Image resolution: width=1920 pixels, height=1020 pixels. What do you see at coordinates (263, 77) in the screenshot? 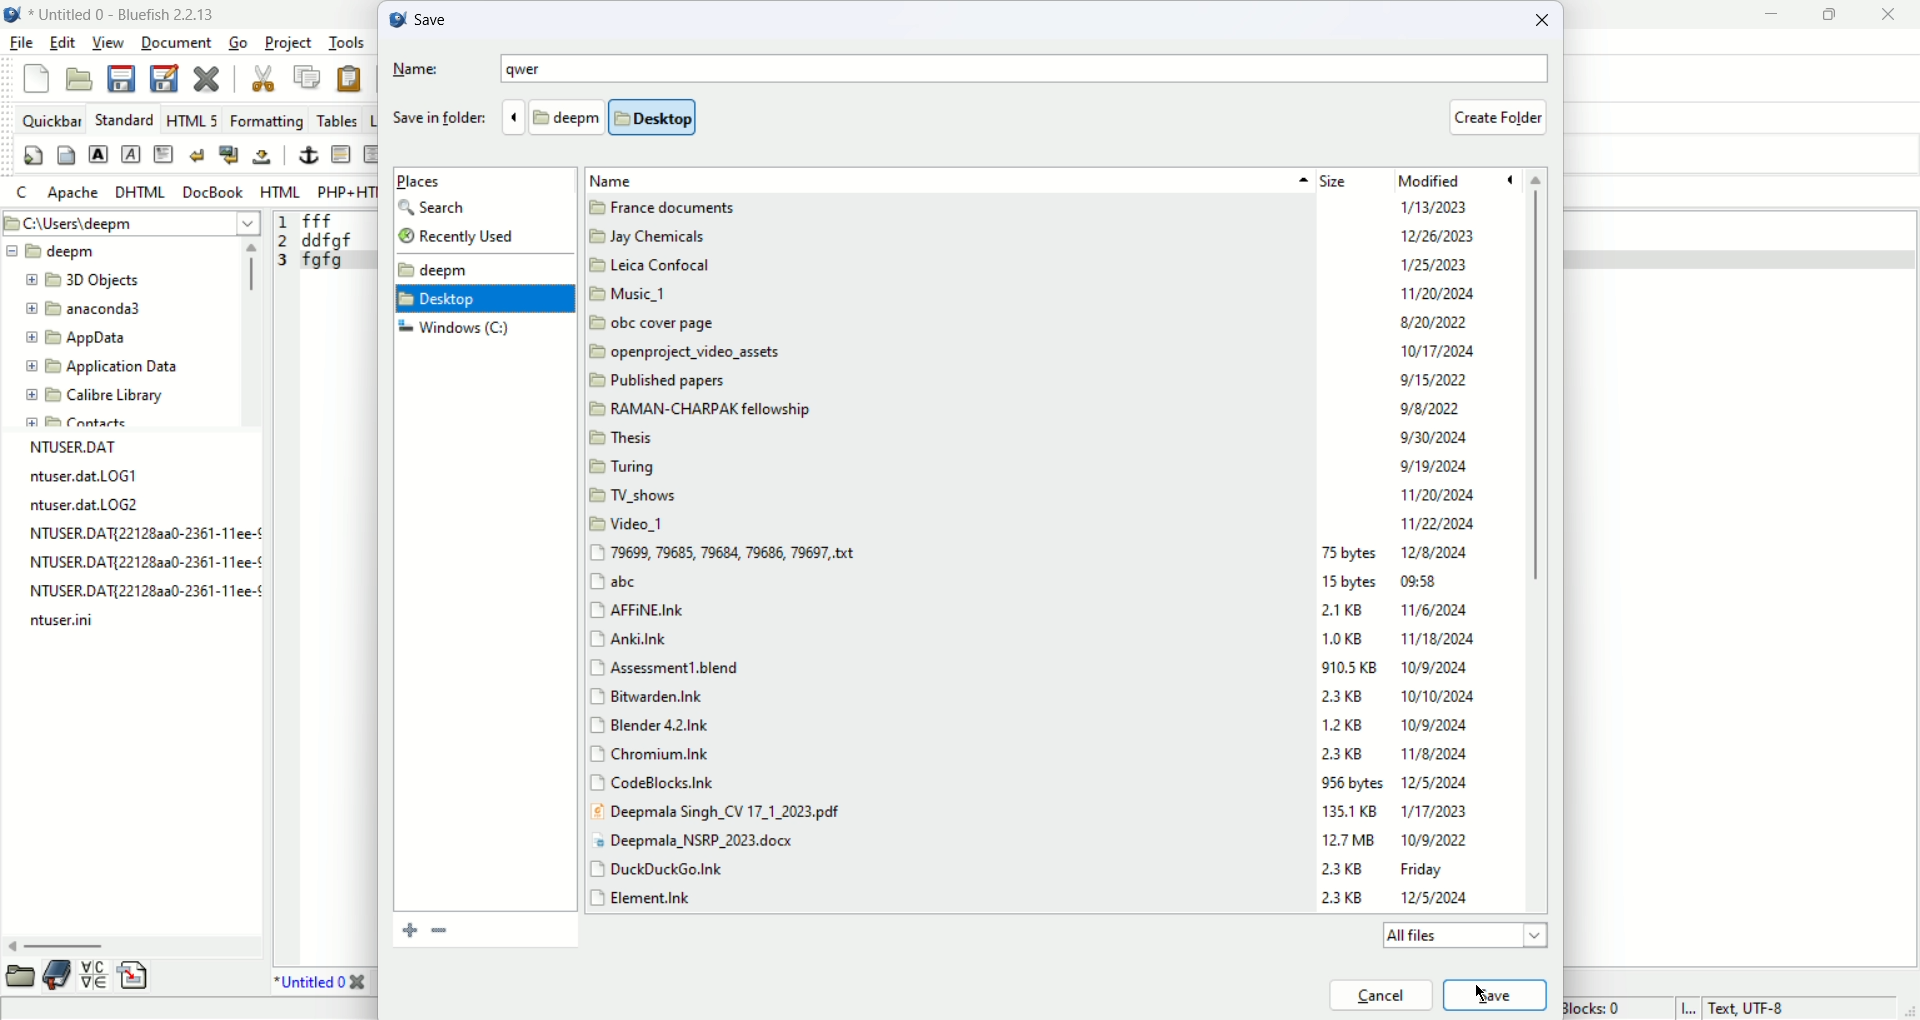
I see `cut` at bounding box center [263, 77].